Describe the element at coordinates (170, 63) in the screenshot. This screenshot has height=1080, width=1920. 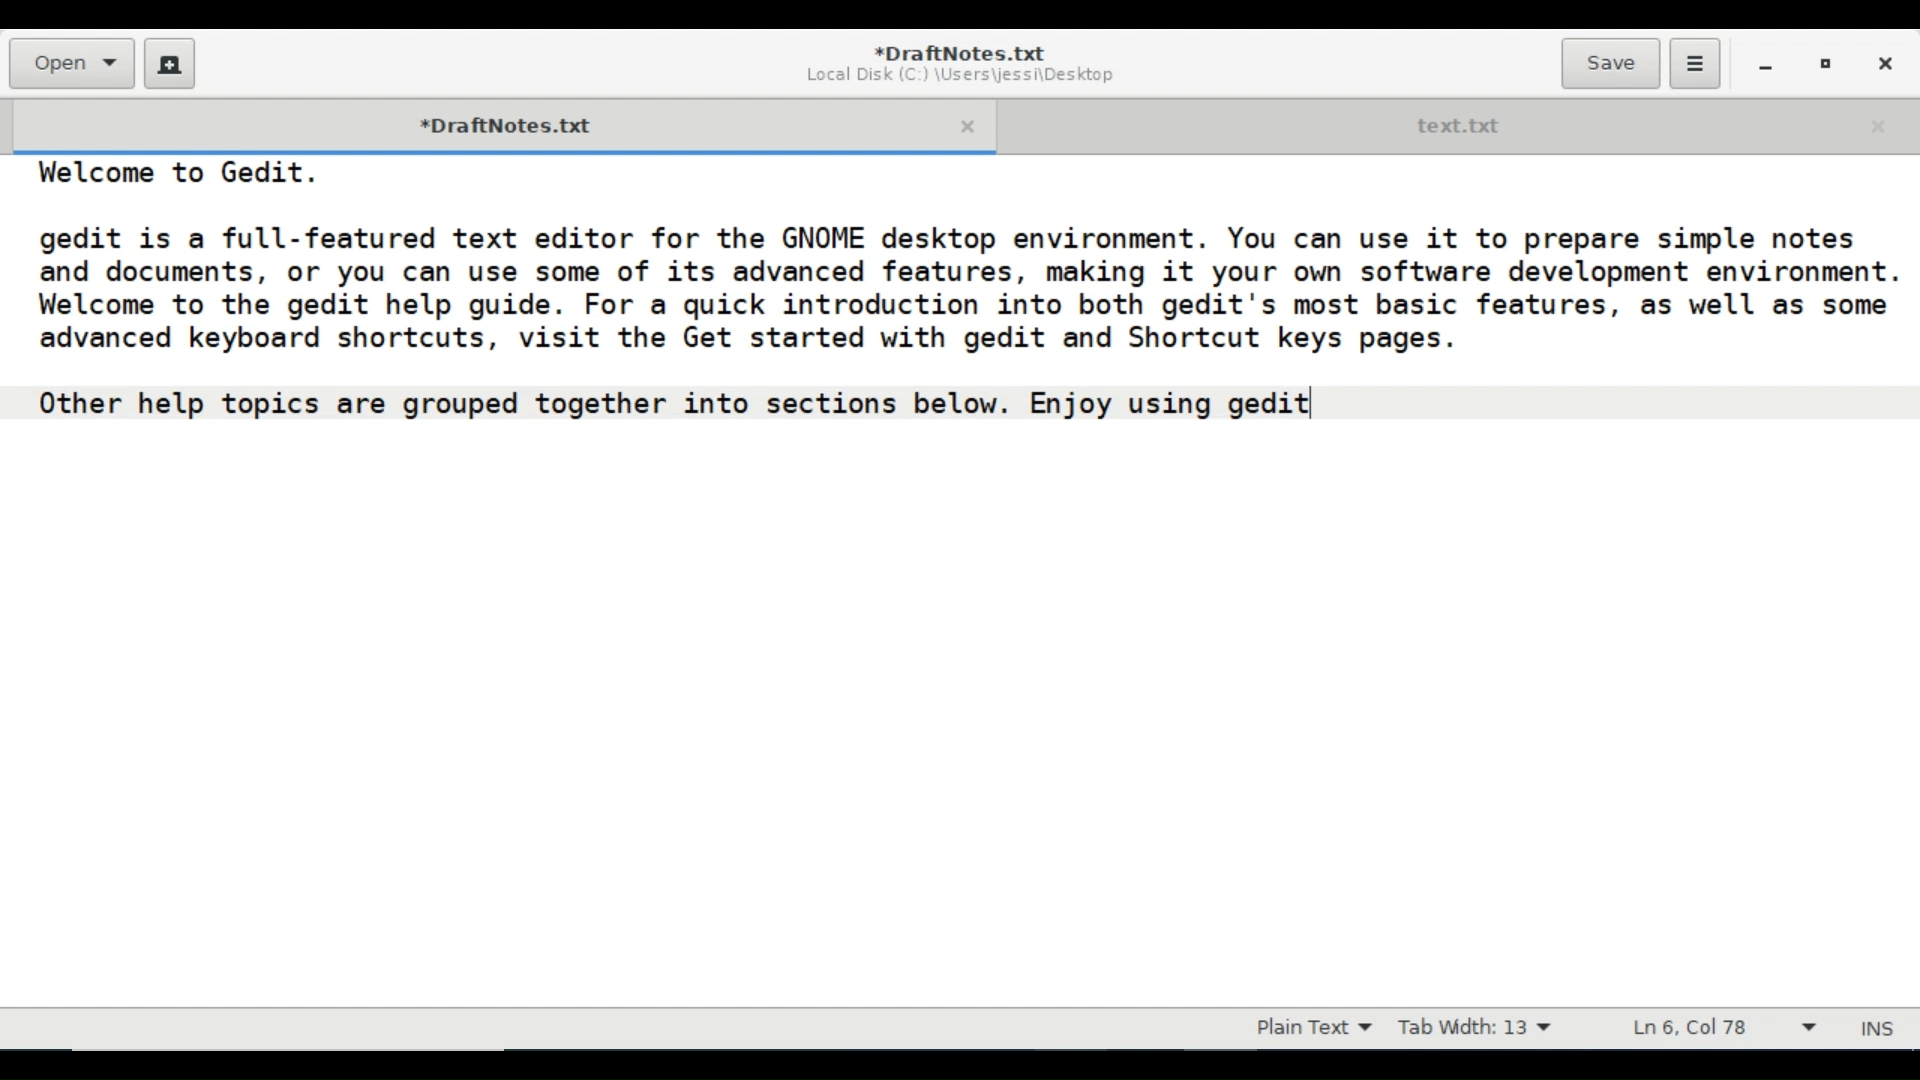
I see `Create New` at that location.